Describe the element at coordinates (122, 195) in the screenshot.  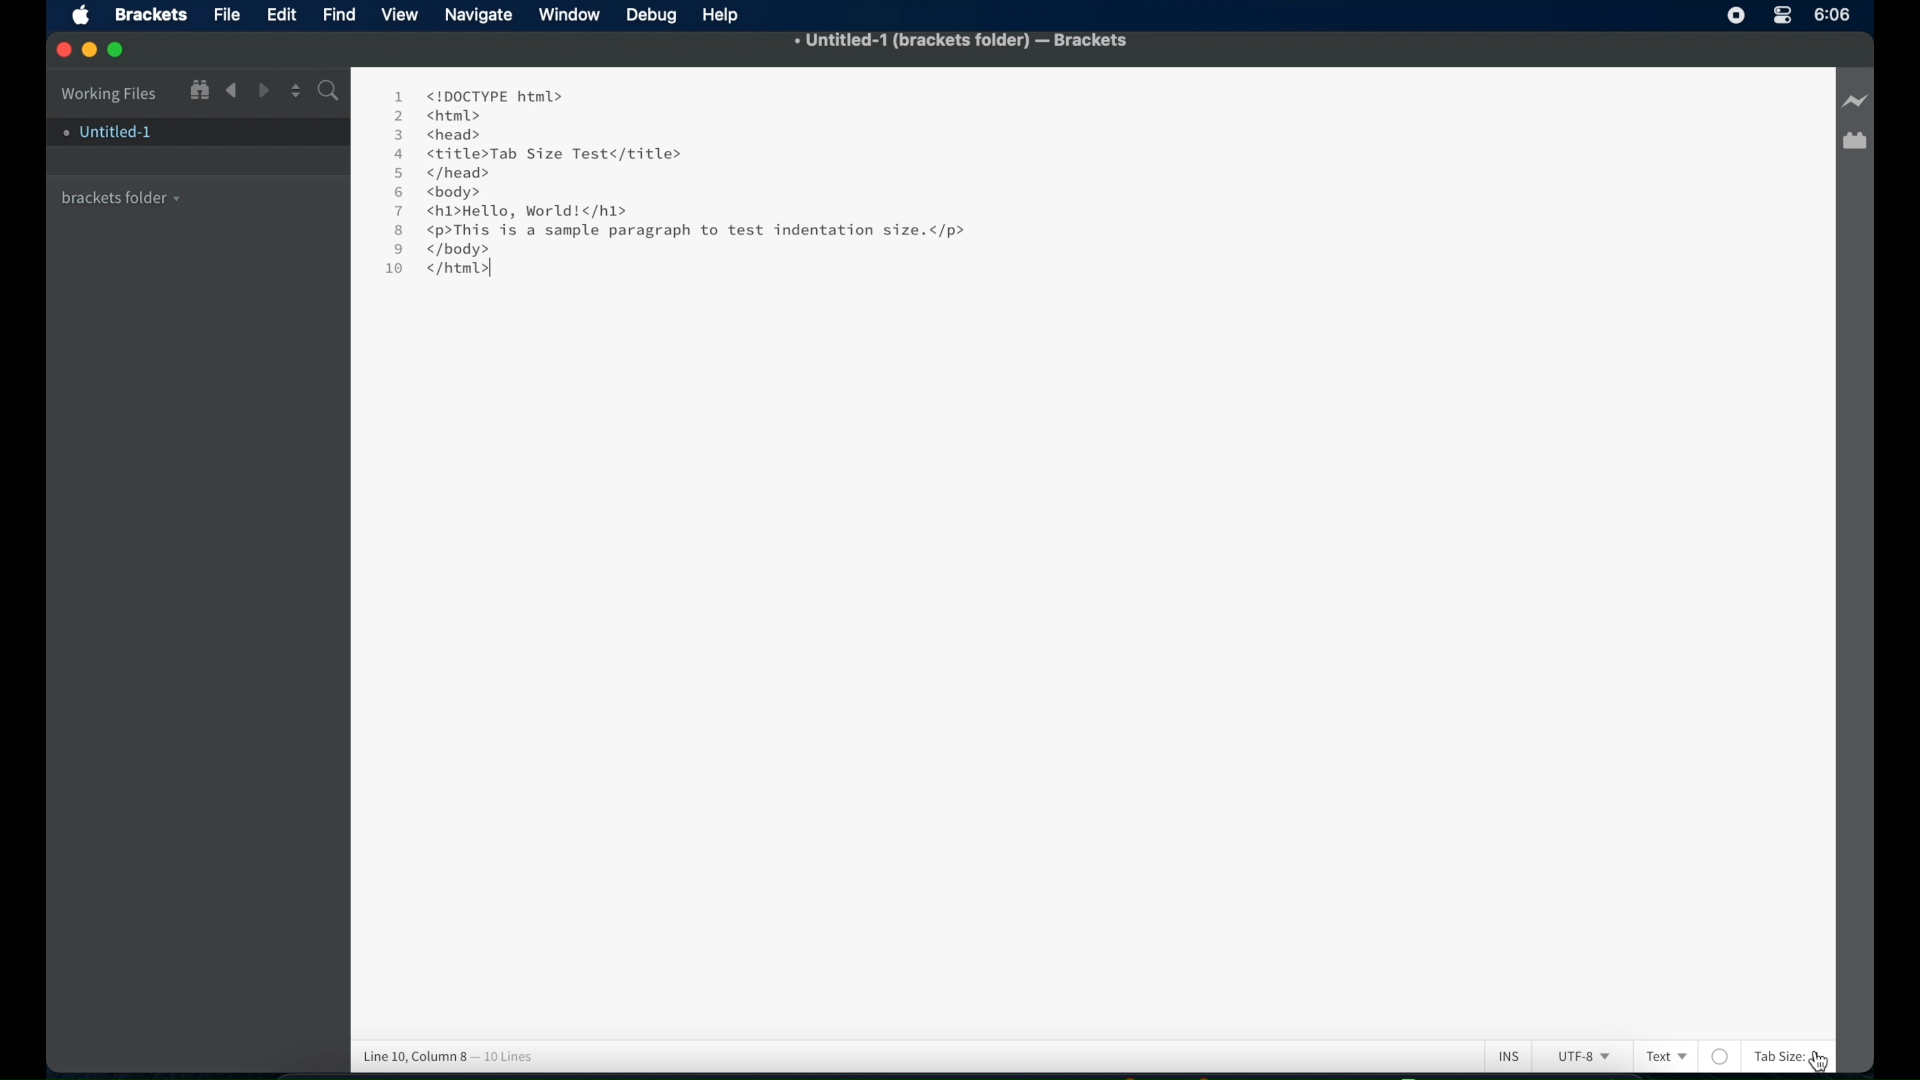
I see `brackets folder` at that location.